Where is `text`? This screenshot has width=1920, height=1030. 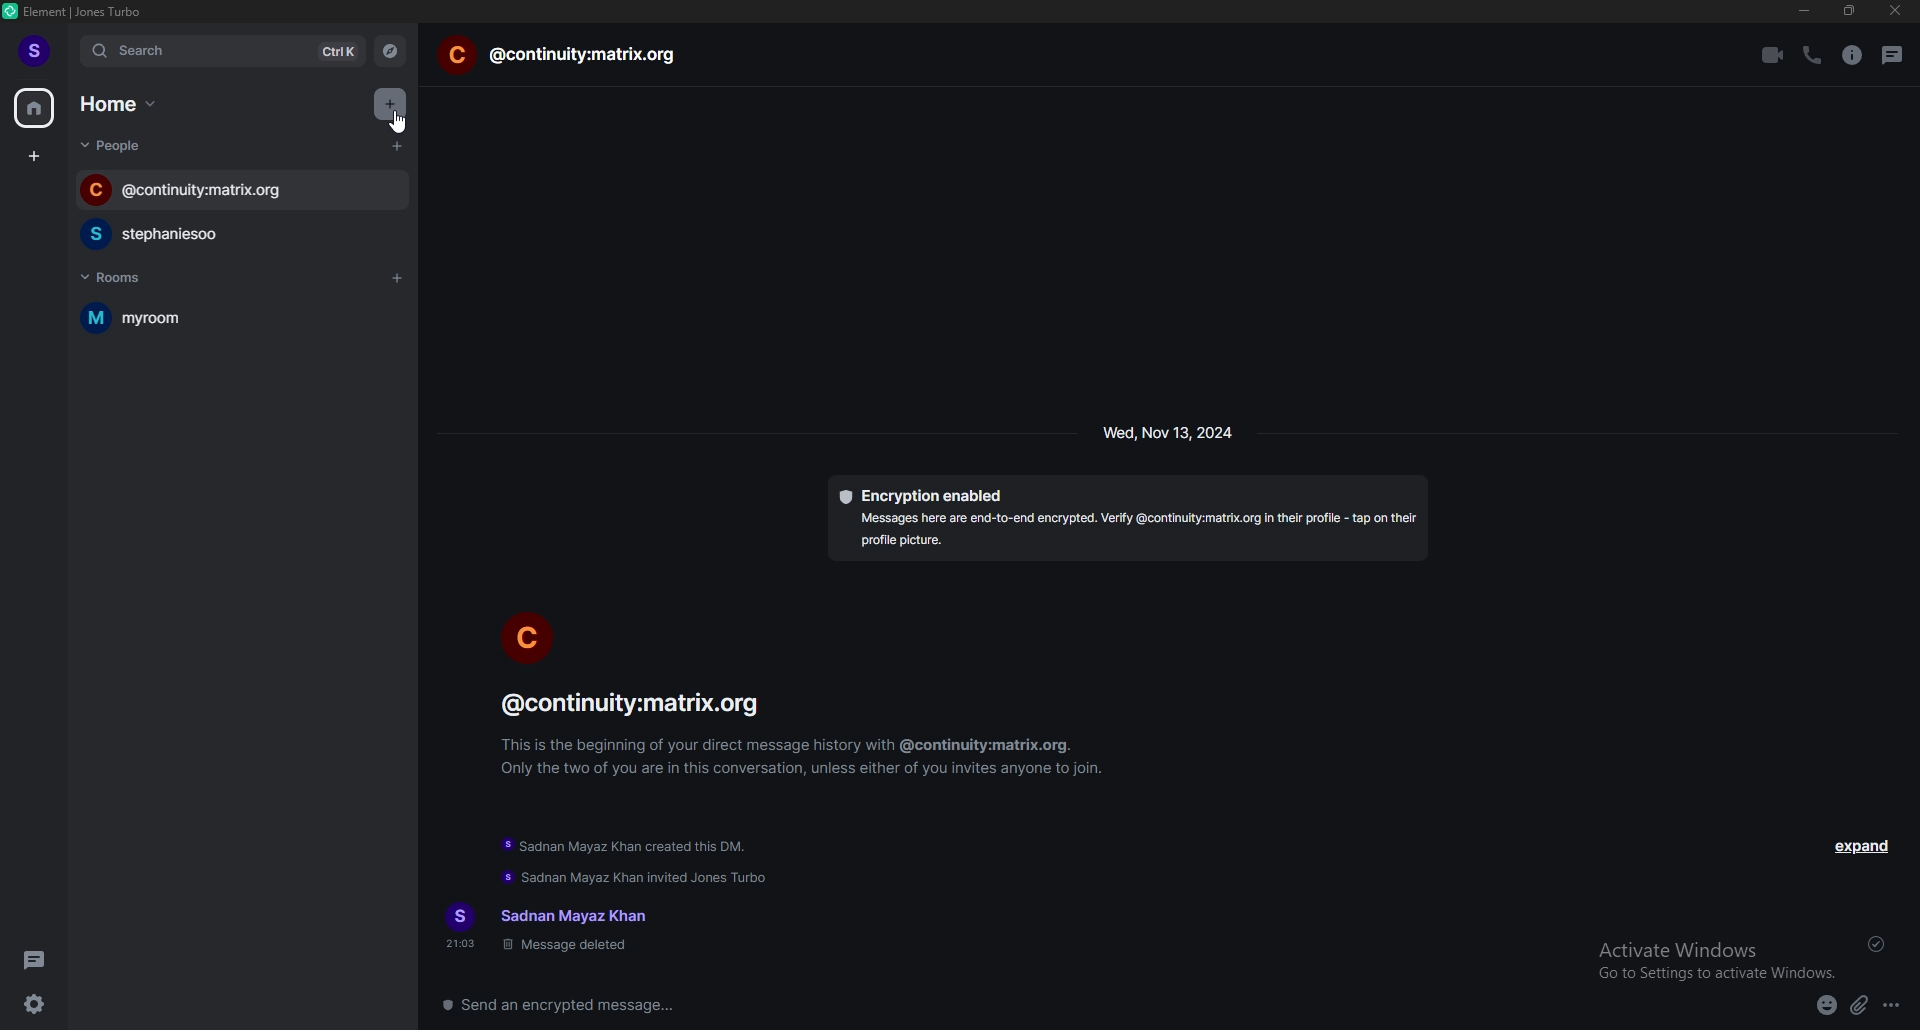
text is located at coordinates (552, 929).